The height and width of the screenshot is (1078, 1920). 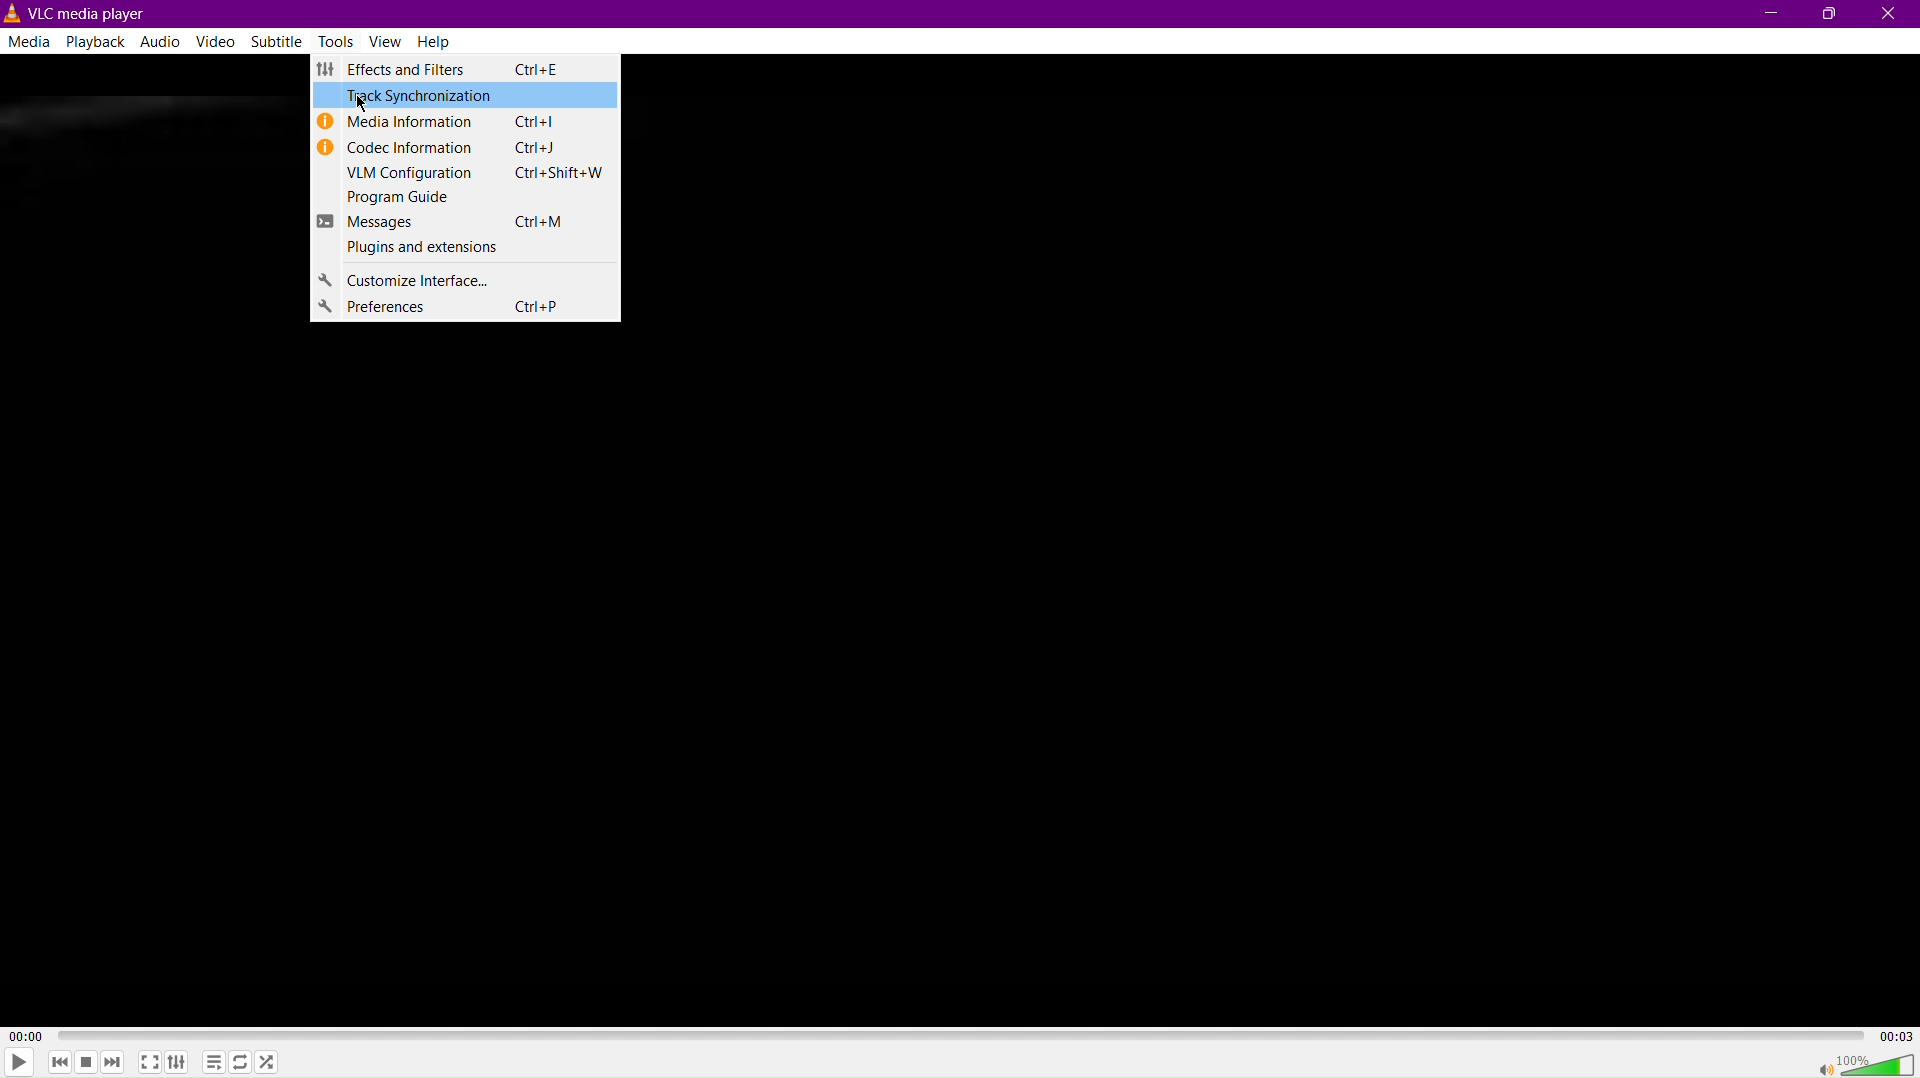 I want to click on Tools, so click(x=339, y=40).